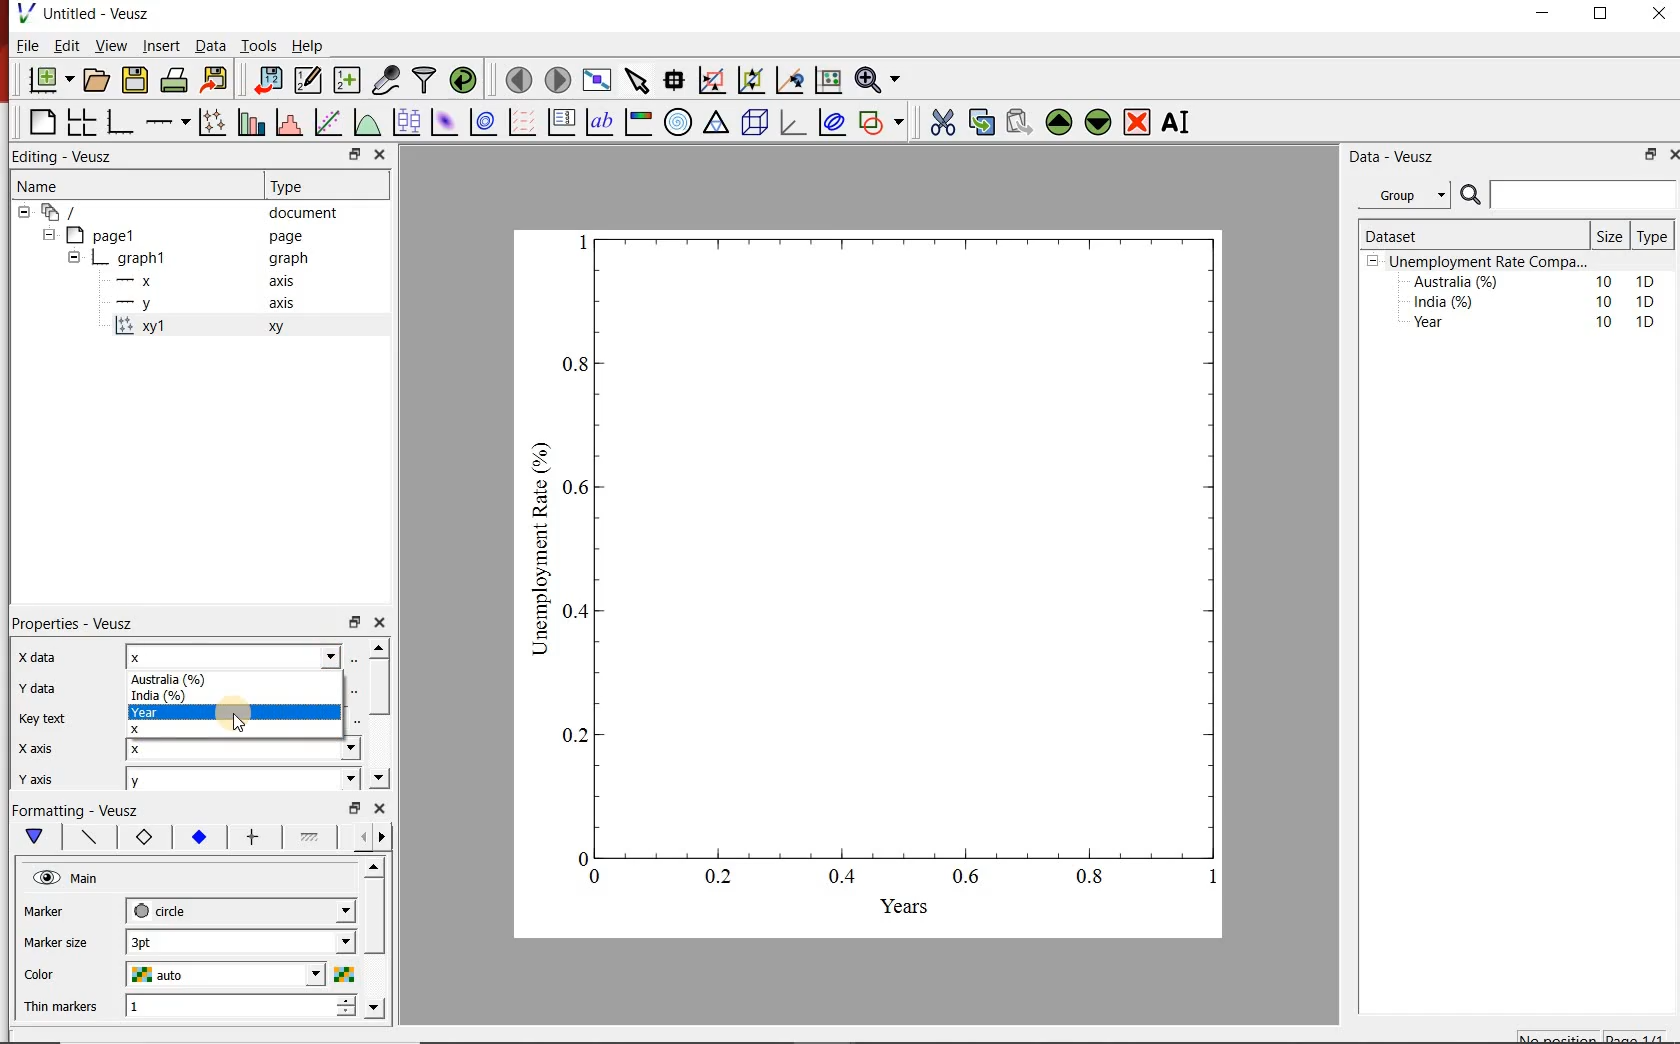 The height and width of the screenshot is (1044, 1680). I want to click on 3d scenes, so click(752, 121).